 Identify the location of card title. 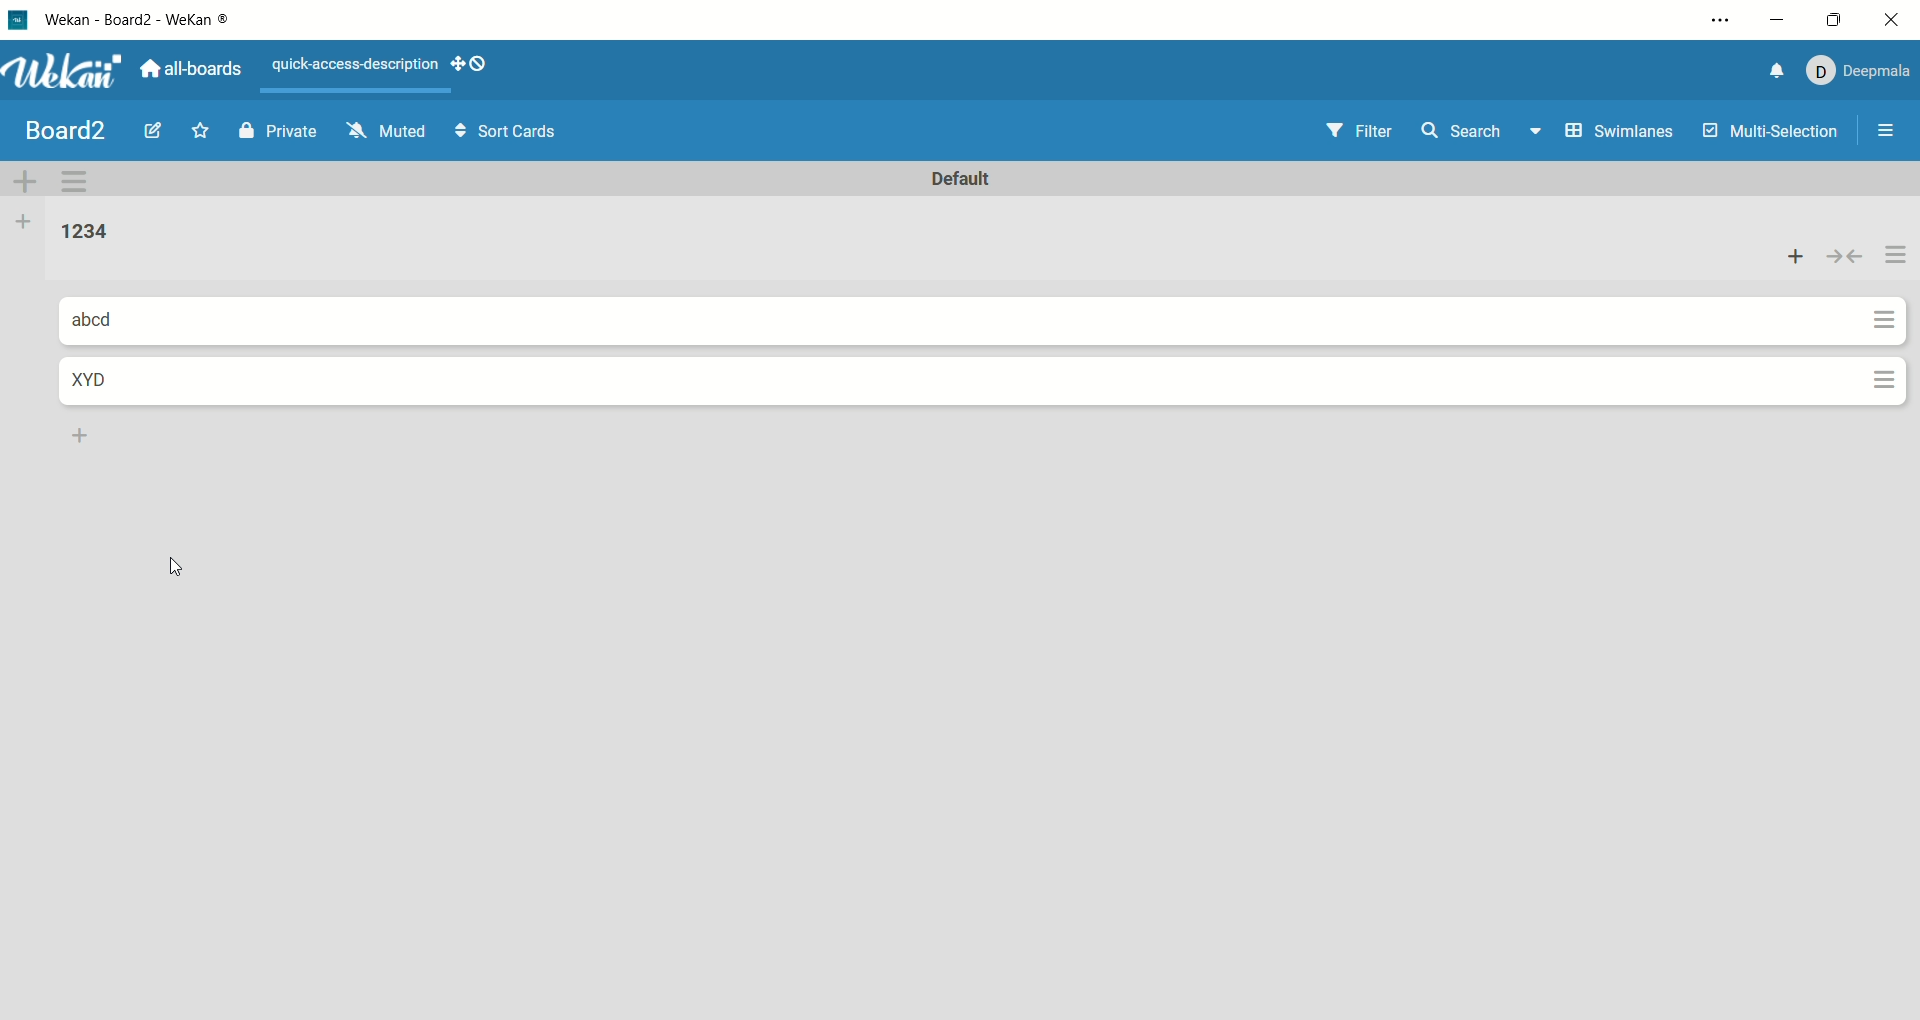
(111, 383).